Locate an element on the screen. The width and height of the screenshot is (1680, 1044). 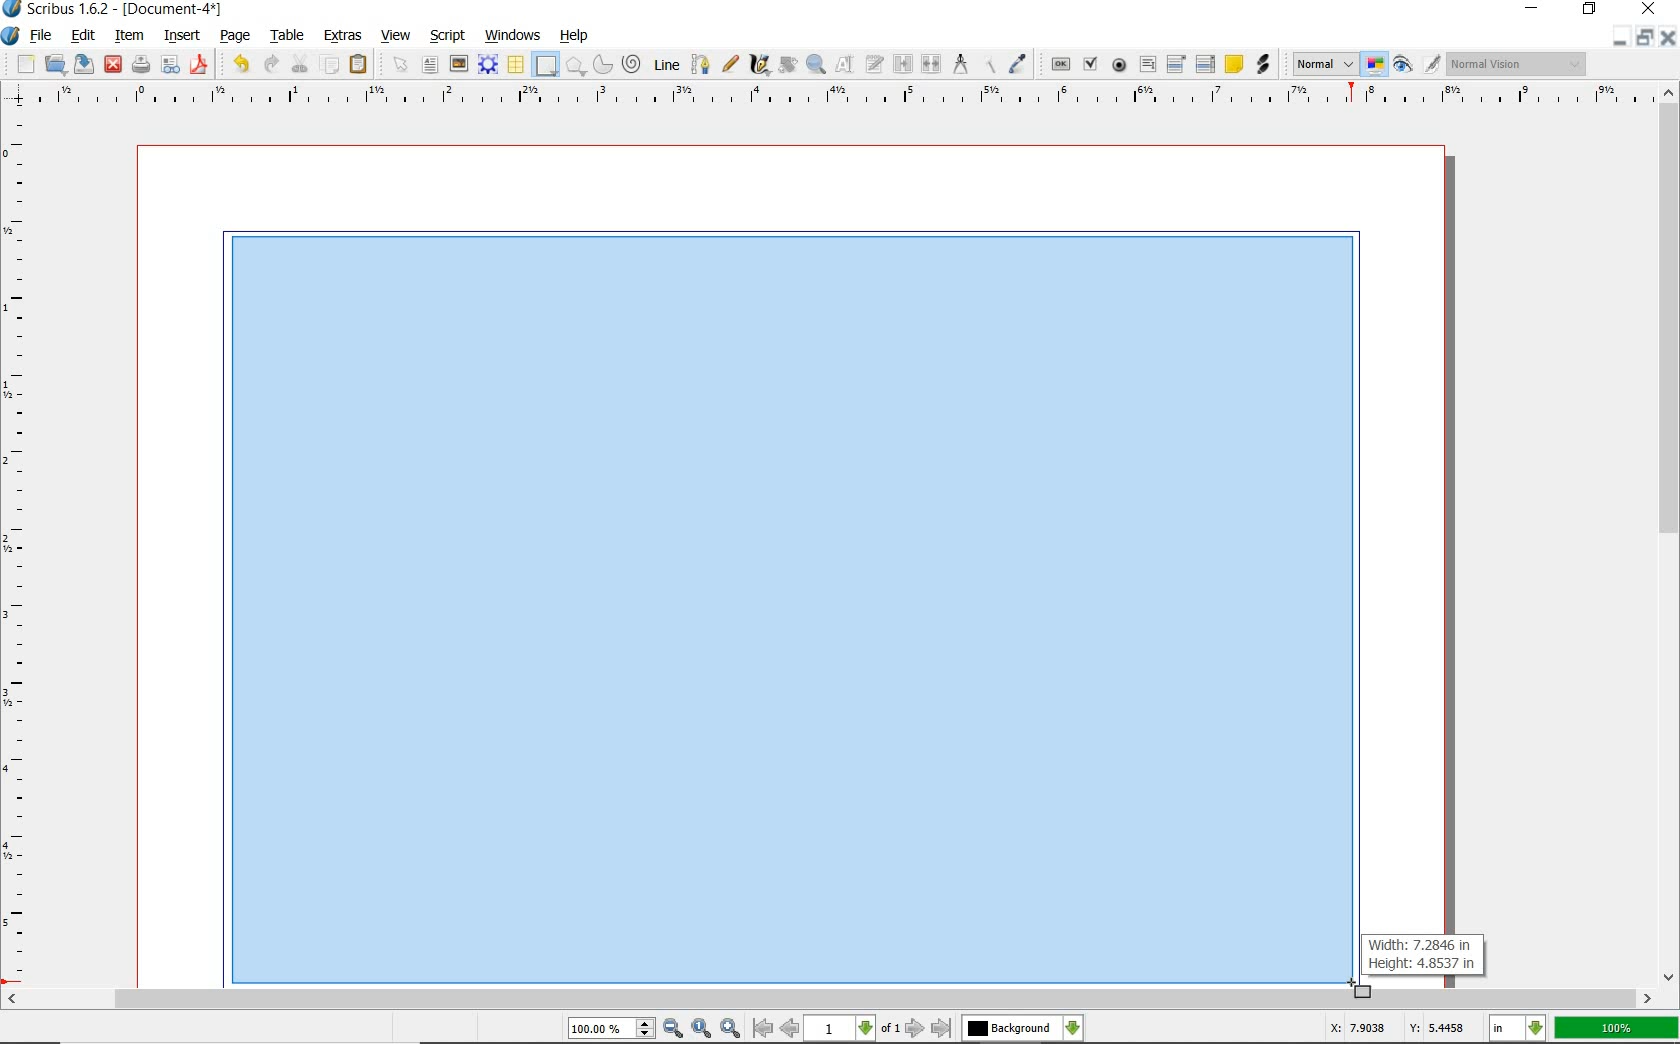
minimize is located at coordinates (1533, 9).